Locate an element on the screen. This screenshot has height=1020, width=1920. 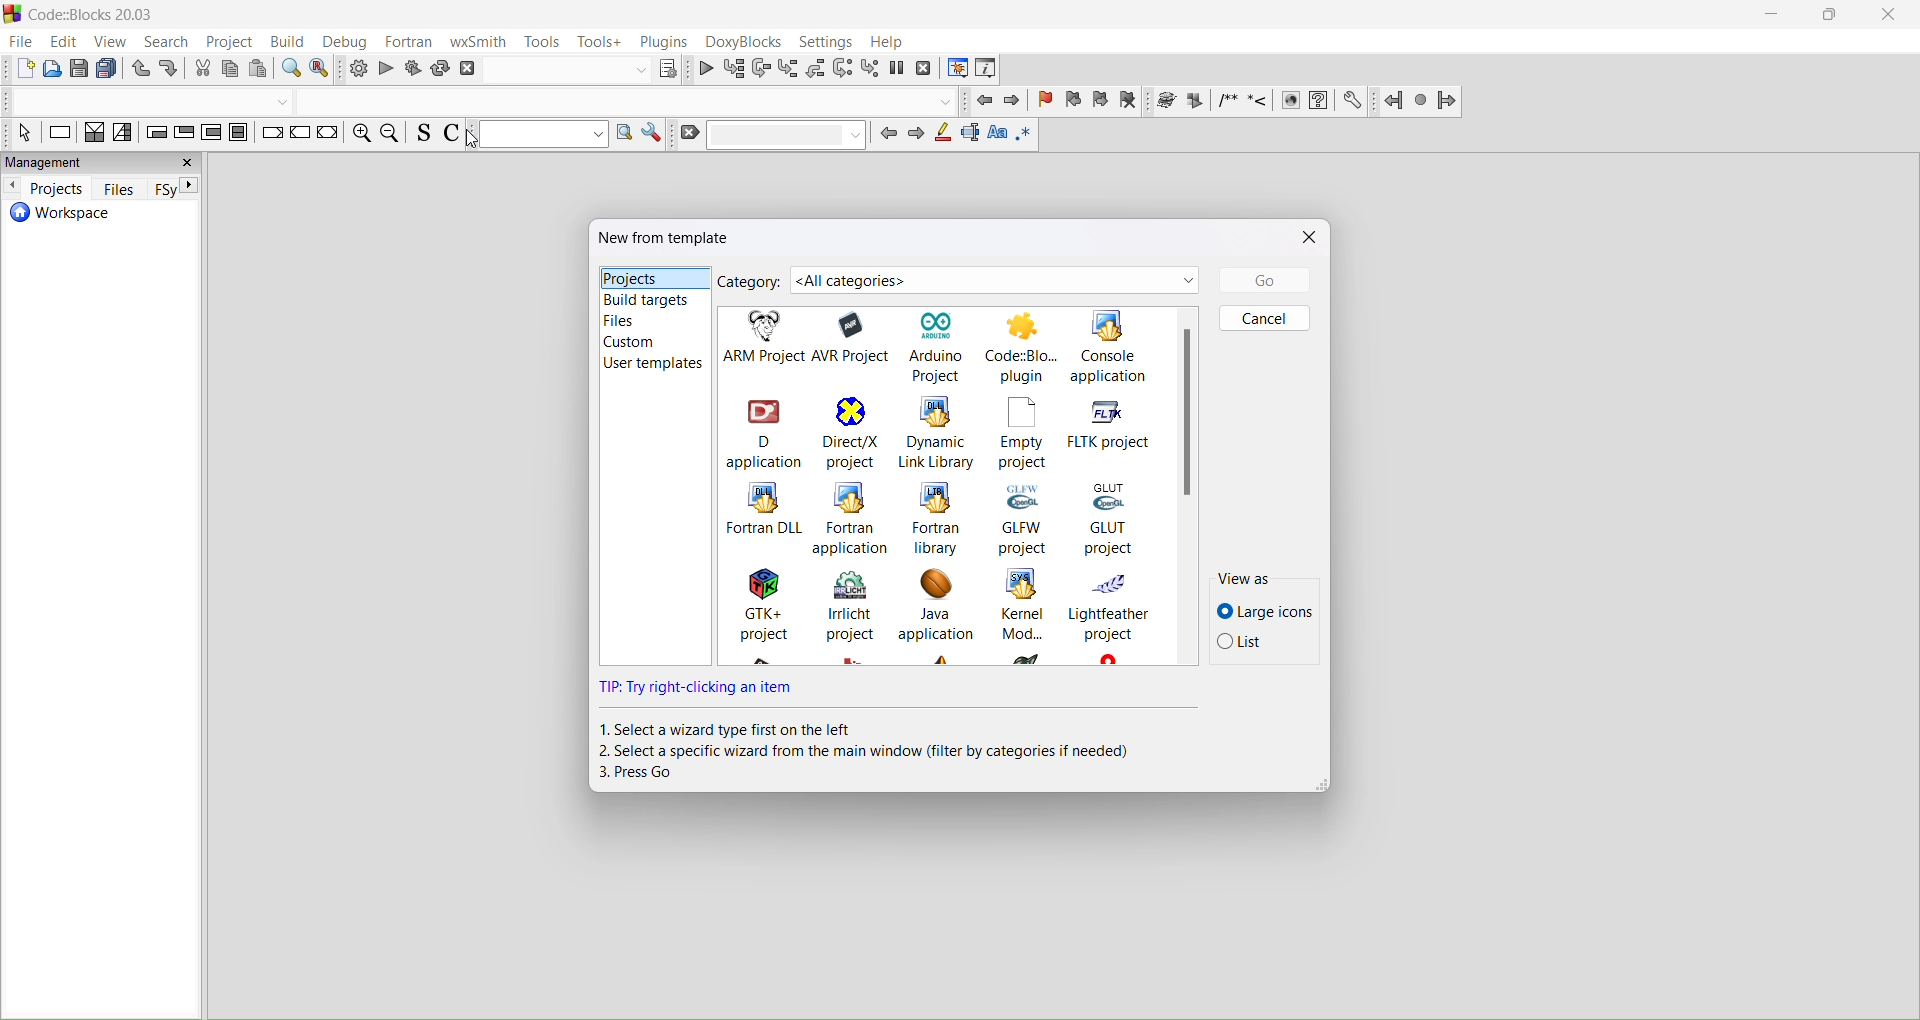
GLUT project is located at coordinates (1122, 518).